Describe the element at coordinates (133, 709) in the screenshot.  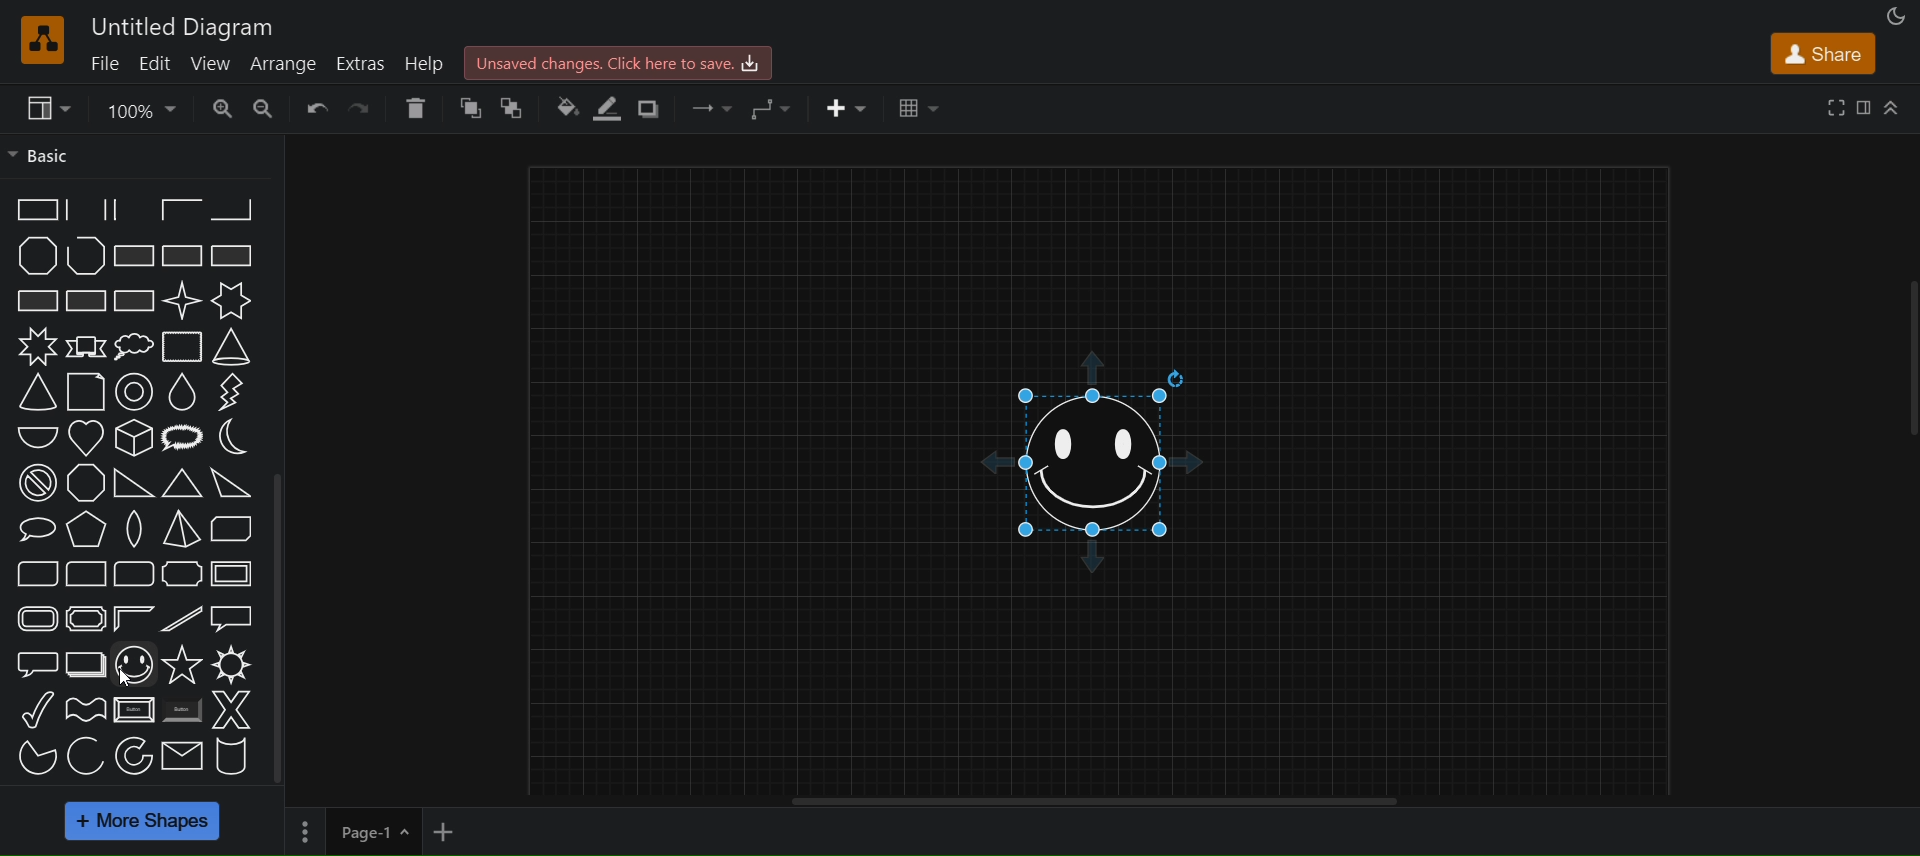
I see `button` at that location.